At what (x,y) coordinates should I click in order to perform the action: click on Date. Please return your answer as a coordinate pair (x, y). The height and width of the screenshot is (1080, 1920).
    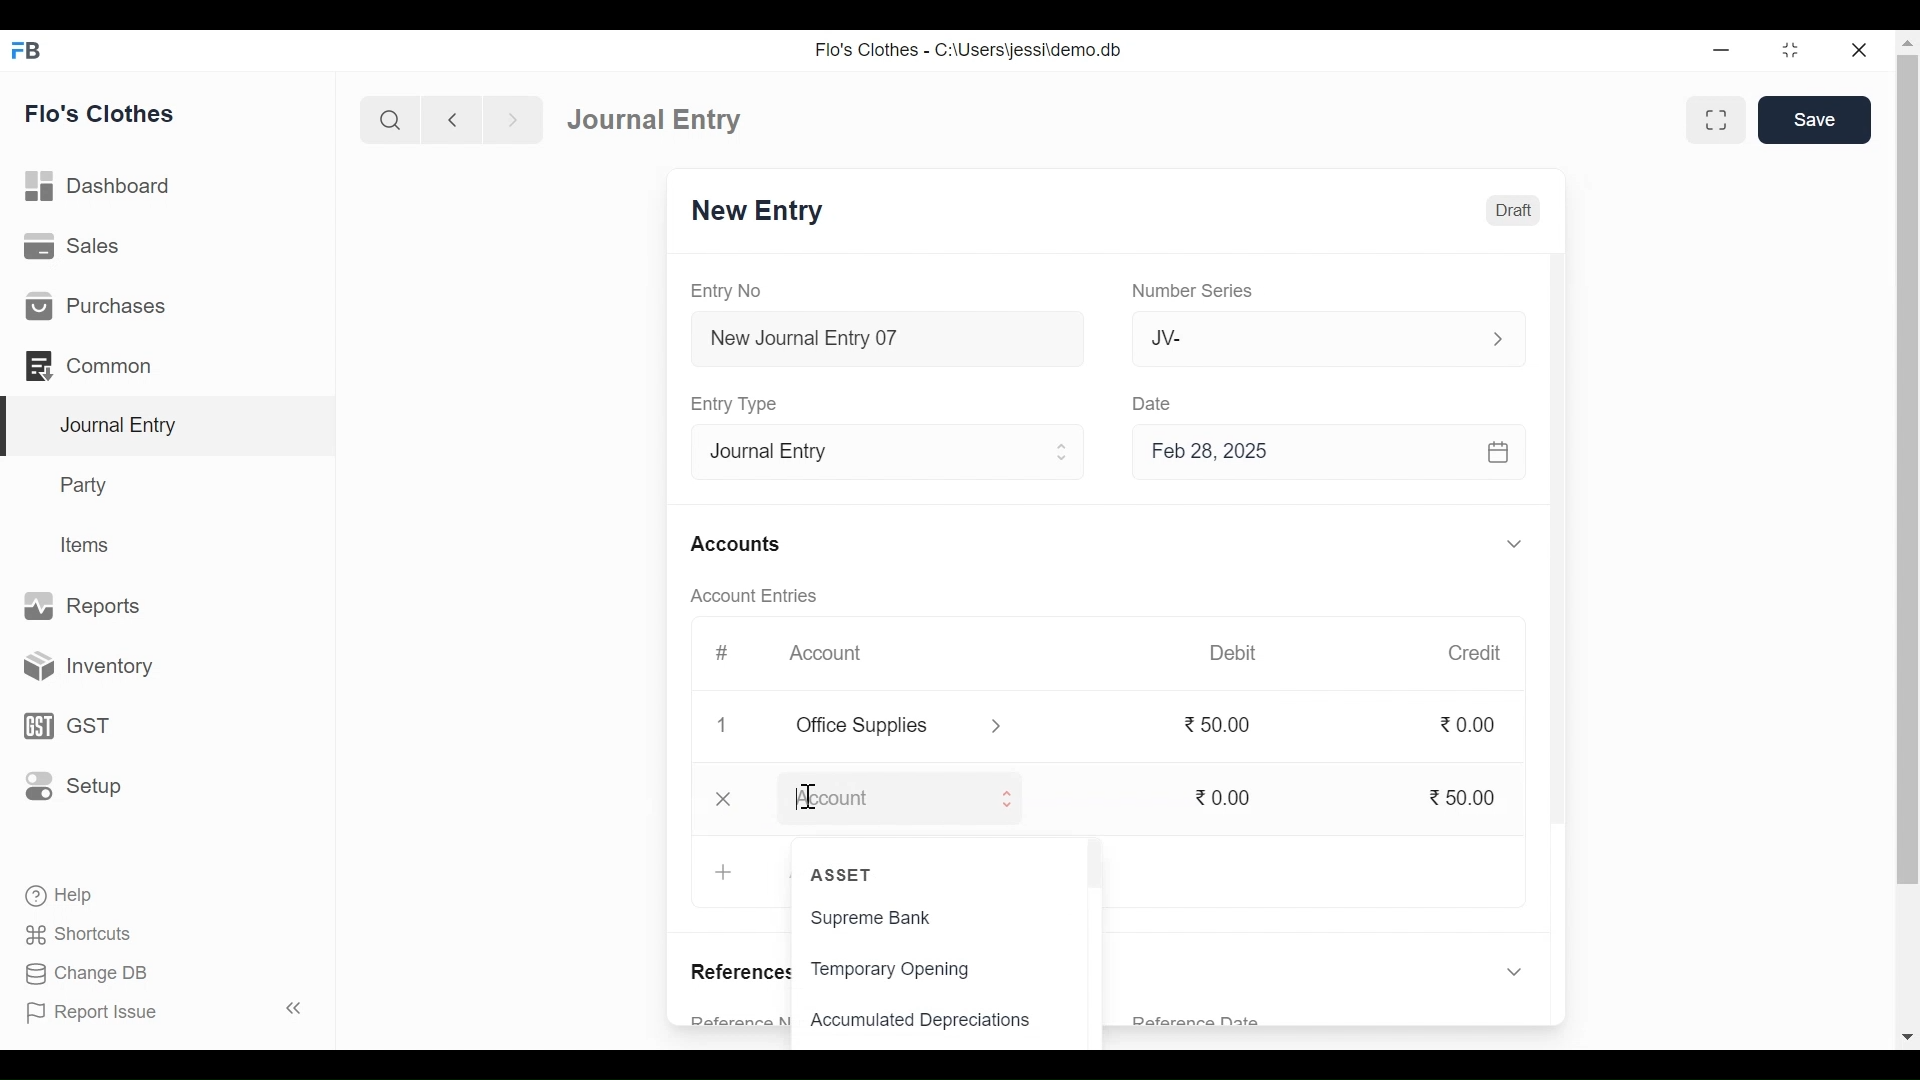
    Looking at the image, I should click on (1154, 404).